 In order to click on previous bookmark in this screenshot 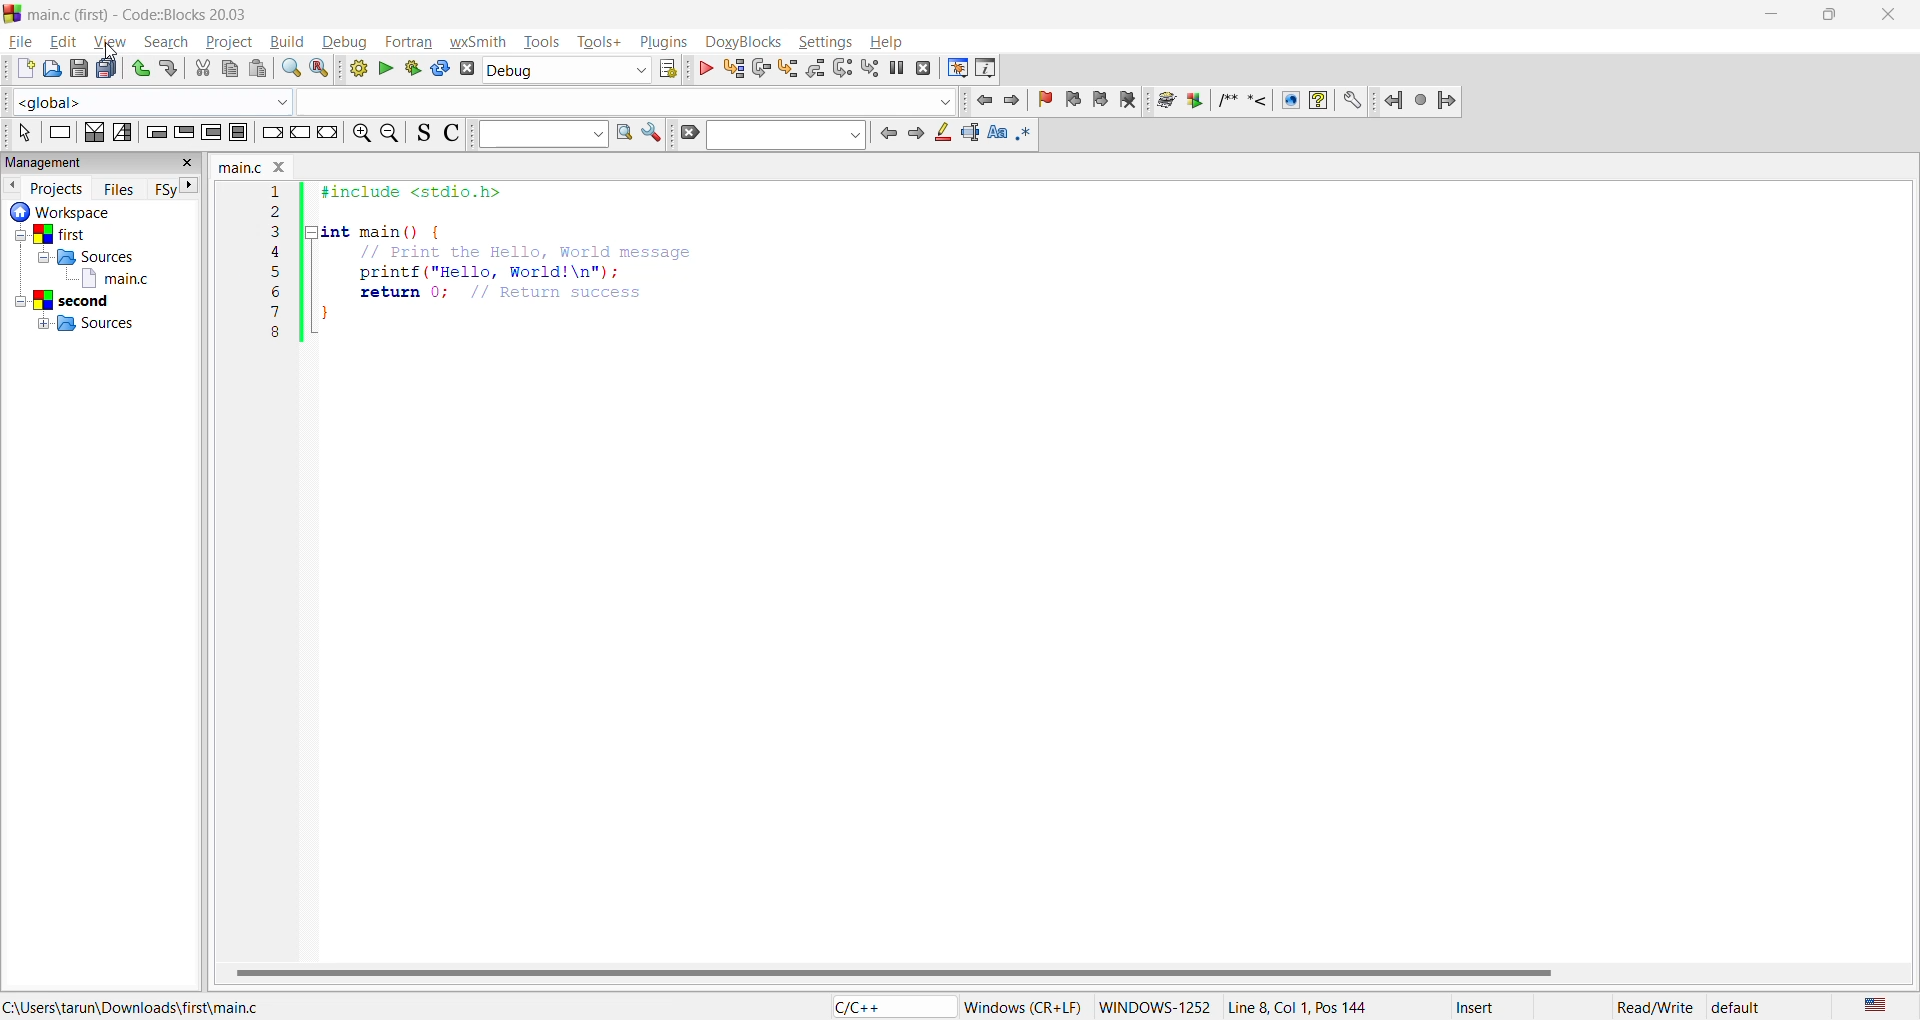, I will do `click(1073, 99)`.